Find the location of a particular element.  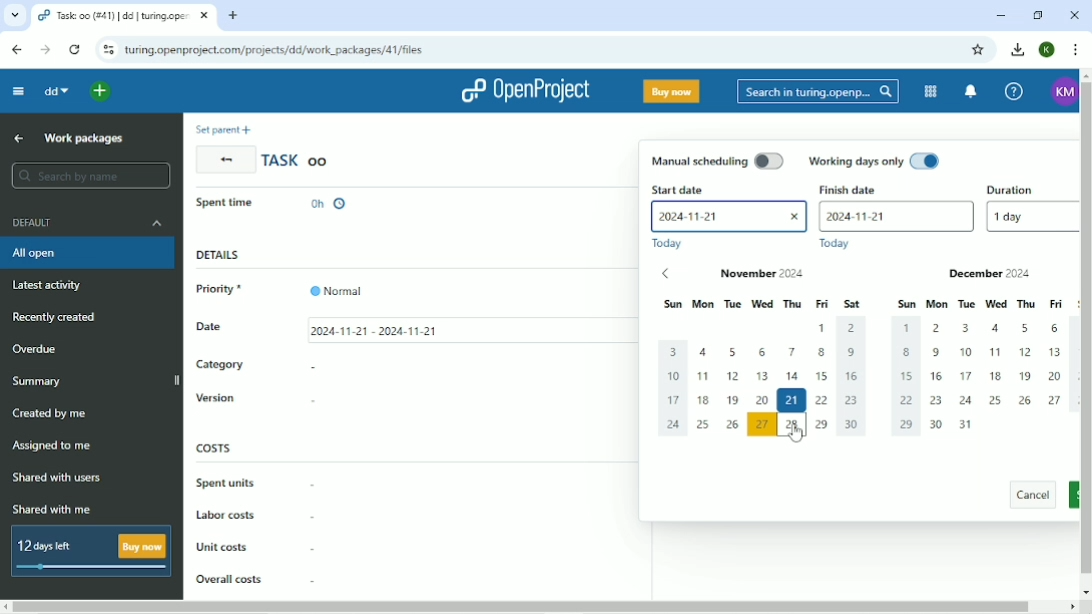

Unit costs is located at coordinates (223, 546).